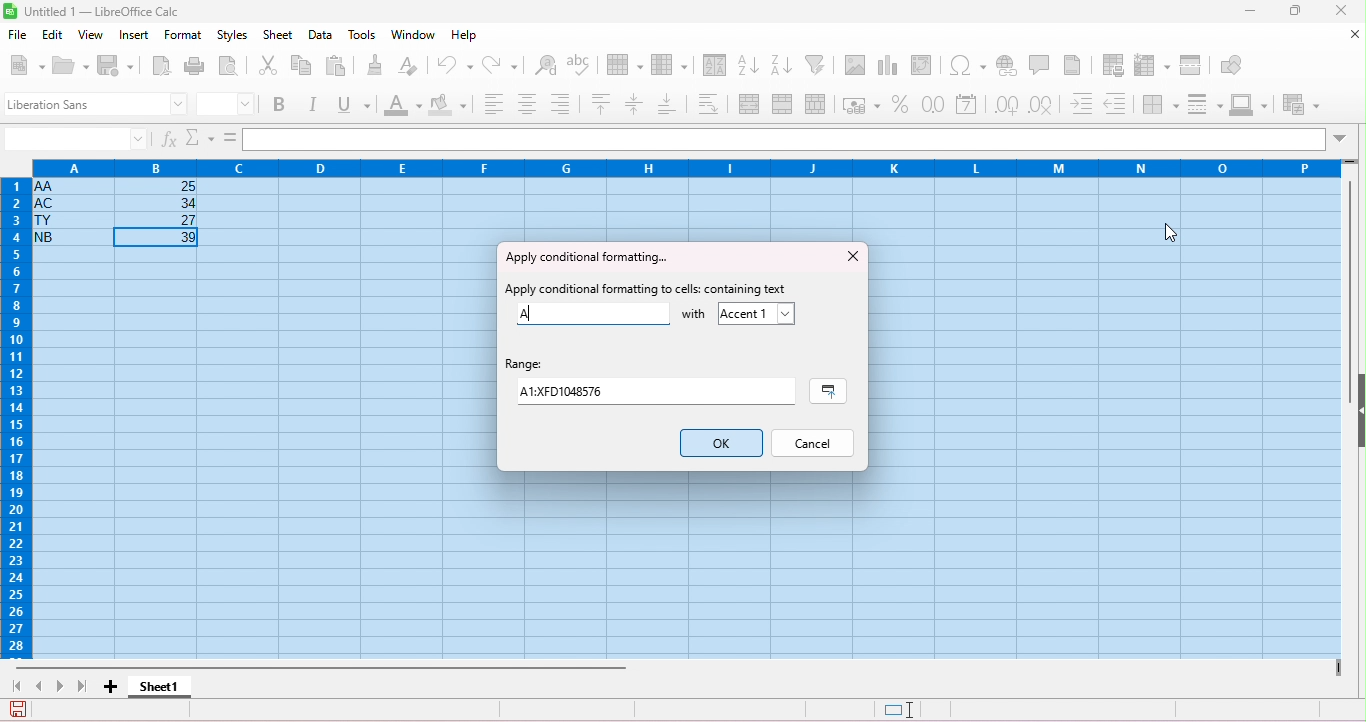 The width and height of the screenshot is (1366, 722). Describe the element at coordinates (822, 390) in the screenshot. I see `select range` at that location.